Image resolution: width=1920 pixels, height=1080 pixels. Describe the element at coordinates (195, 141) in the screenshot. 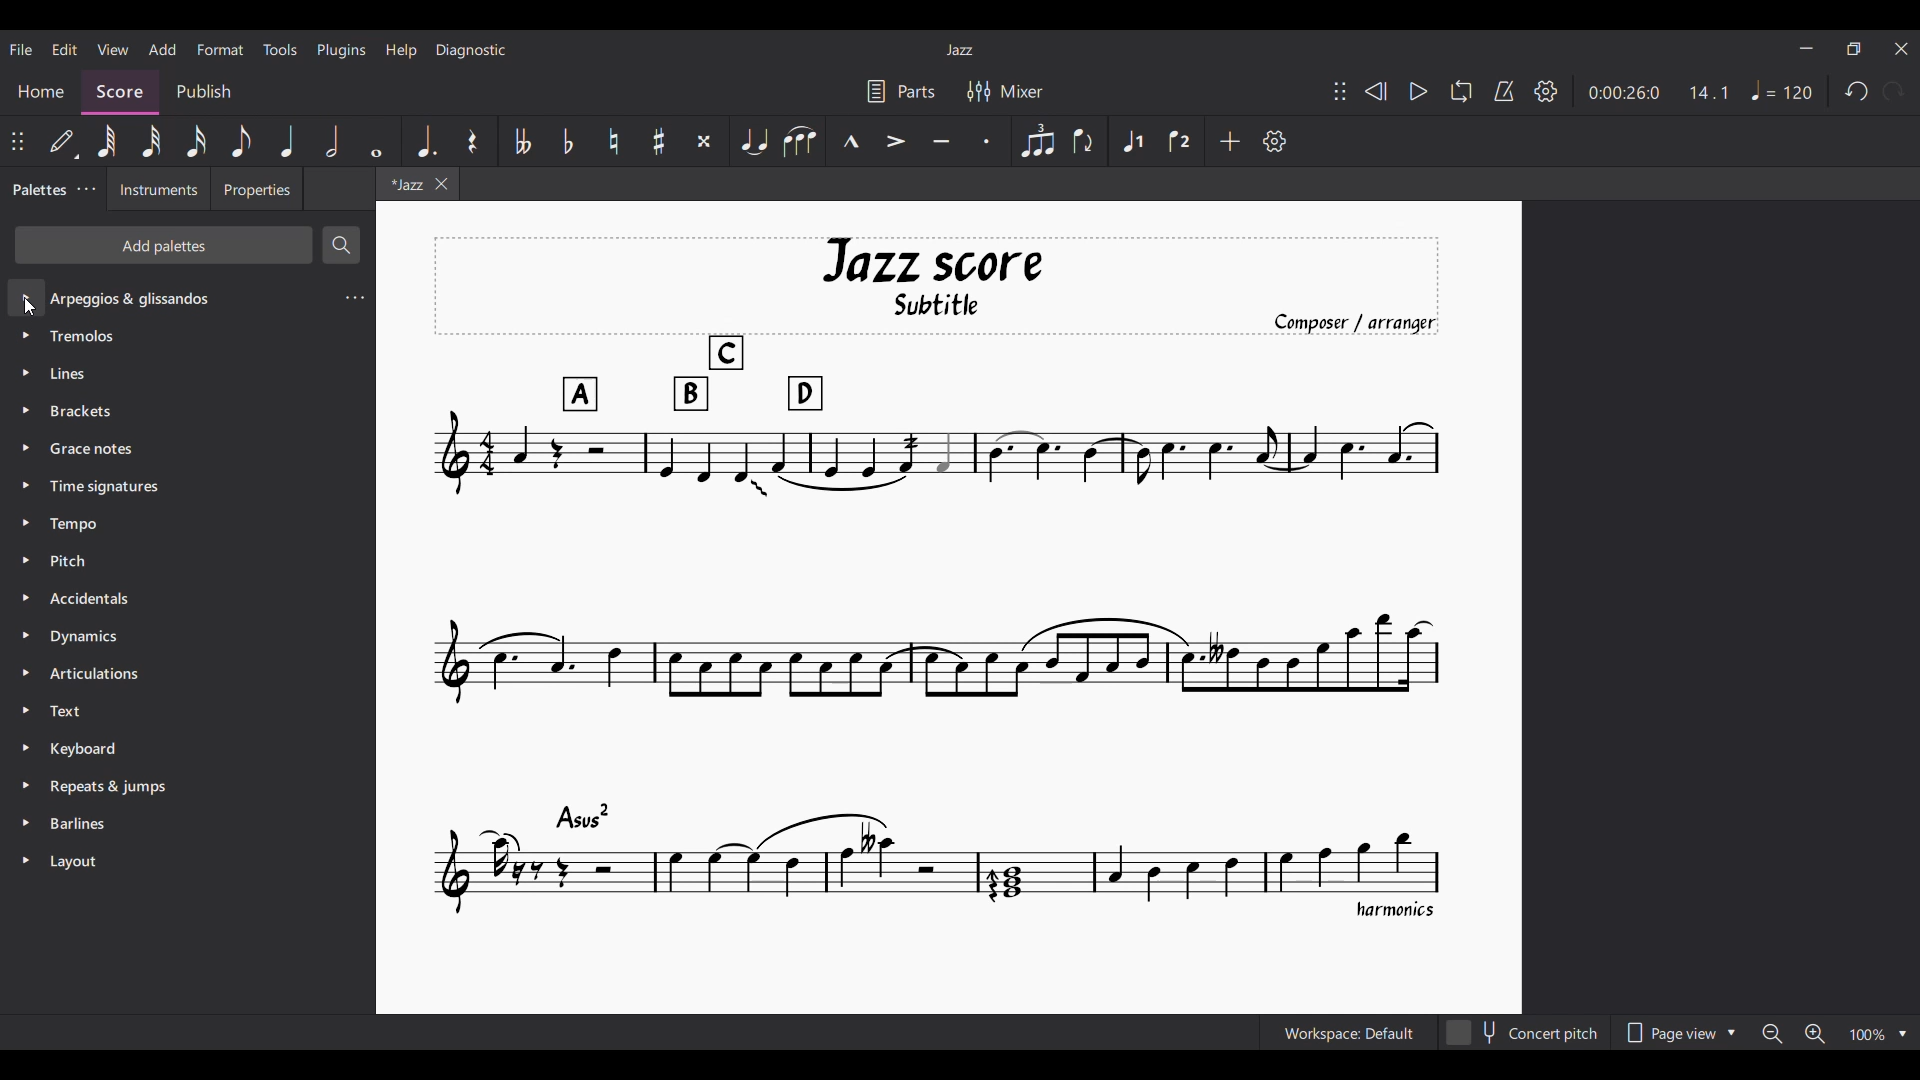

I see `16th note` at that location.